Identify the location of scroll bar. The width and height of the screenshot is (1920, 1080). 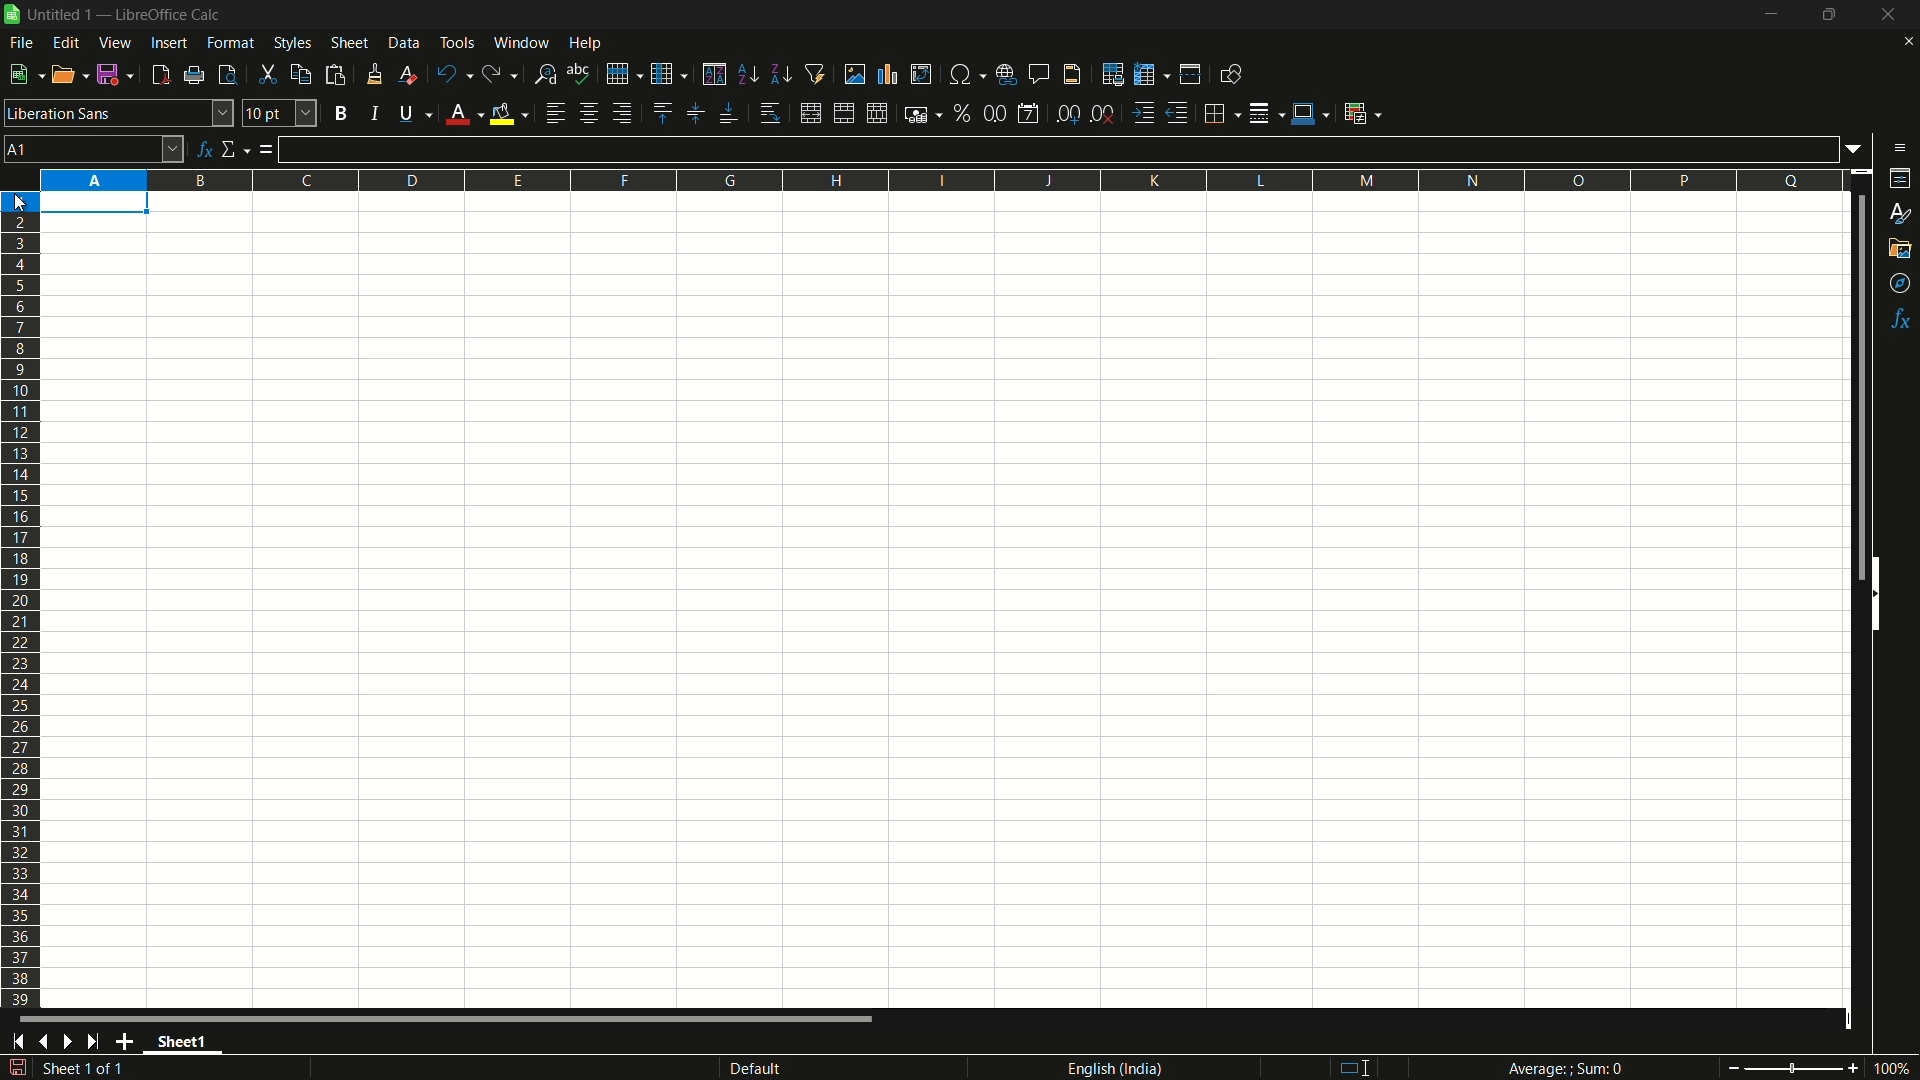
(448, 1022).